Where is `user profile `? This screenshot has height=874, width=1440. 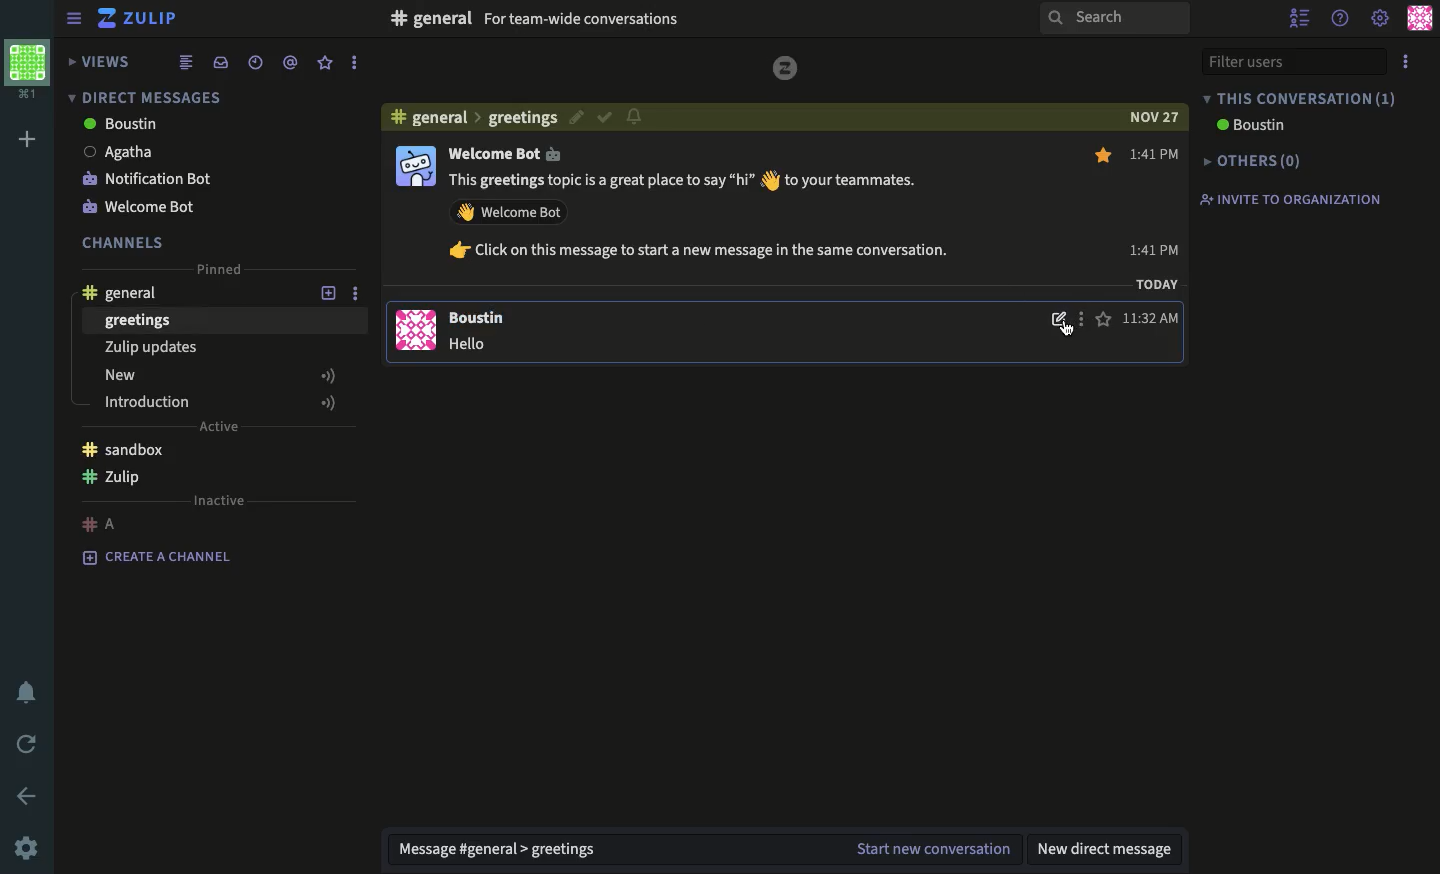 user profile  is located at coordinates (418, 249).